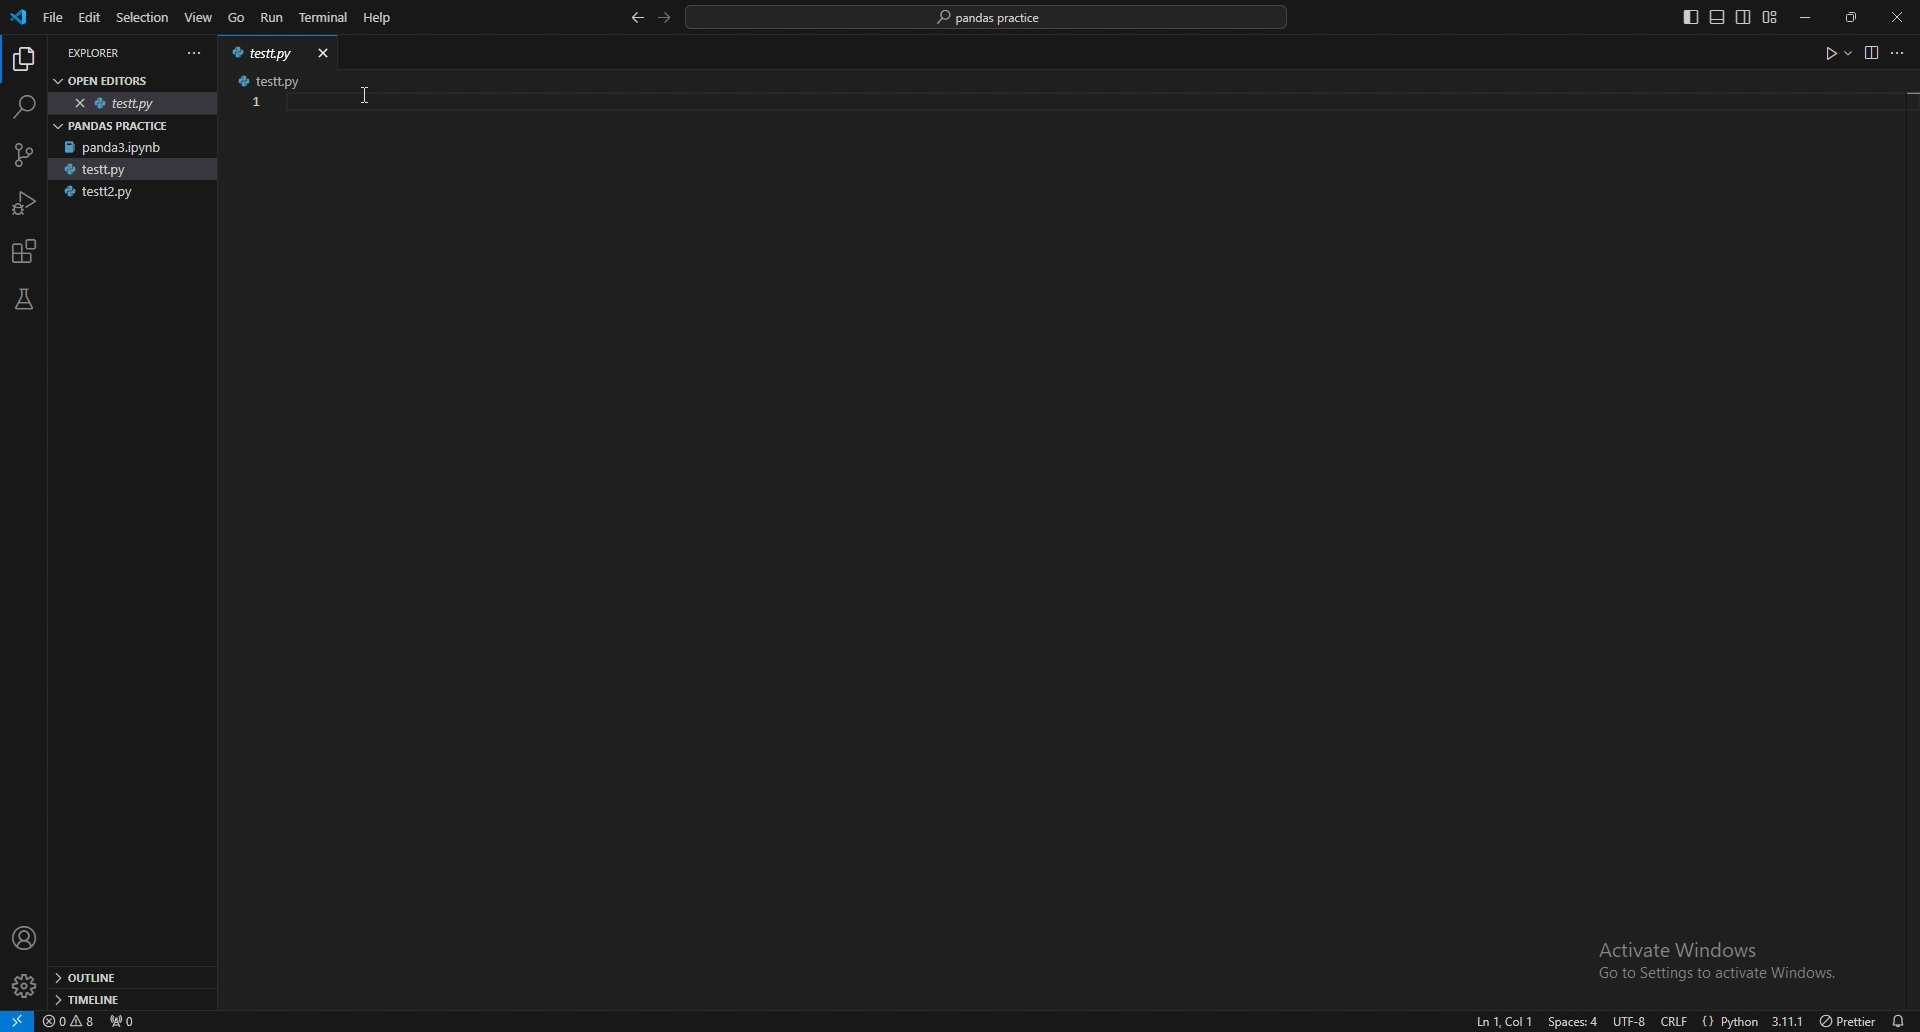 The height and width of the screenshot is (1032, 1920). I want to click on toggle panel, so click(1717, 18).